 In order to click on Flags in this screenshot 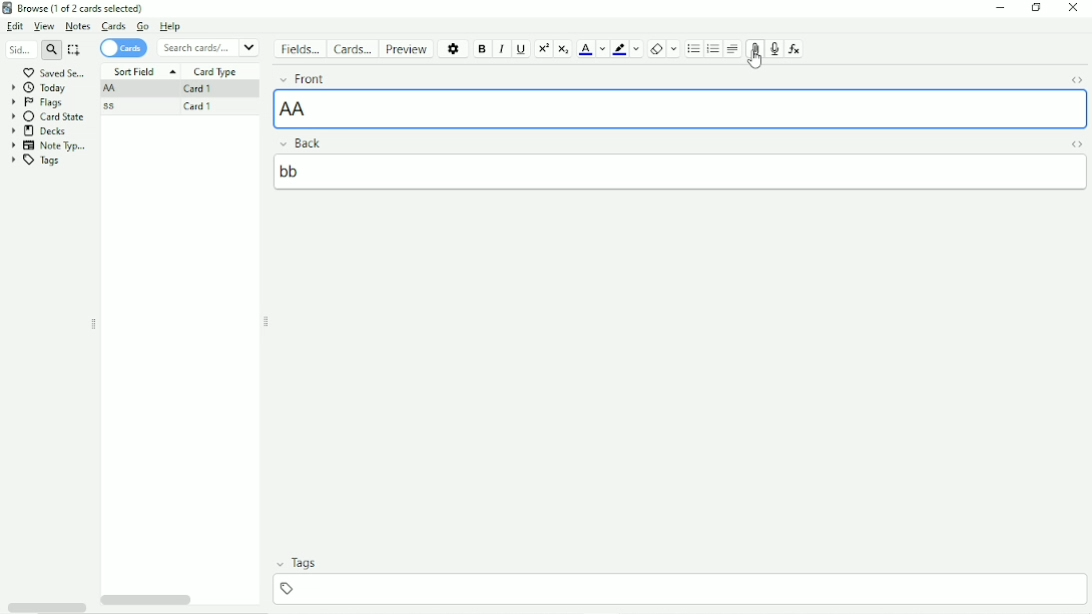, I will do `click(39, 102)`.